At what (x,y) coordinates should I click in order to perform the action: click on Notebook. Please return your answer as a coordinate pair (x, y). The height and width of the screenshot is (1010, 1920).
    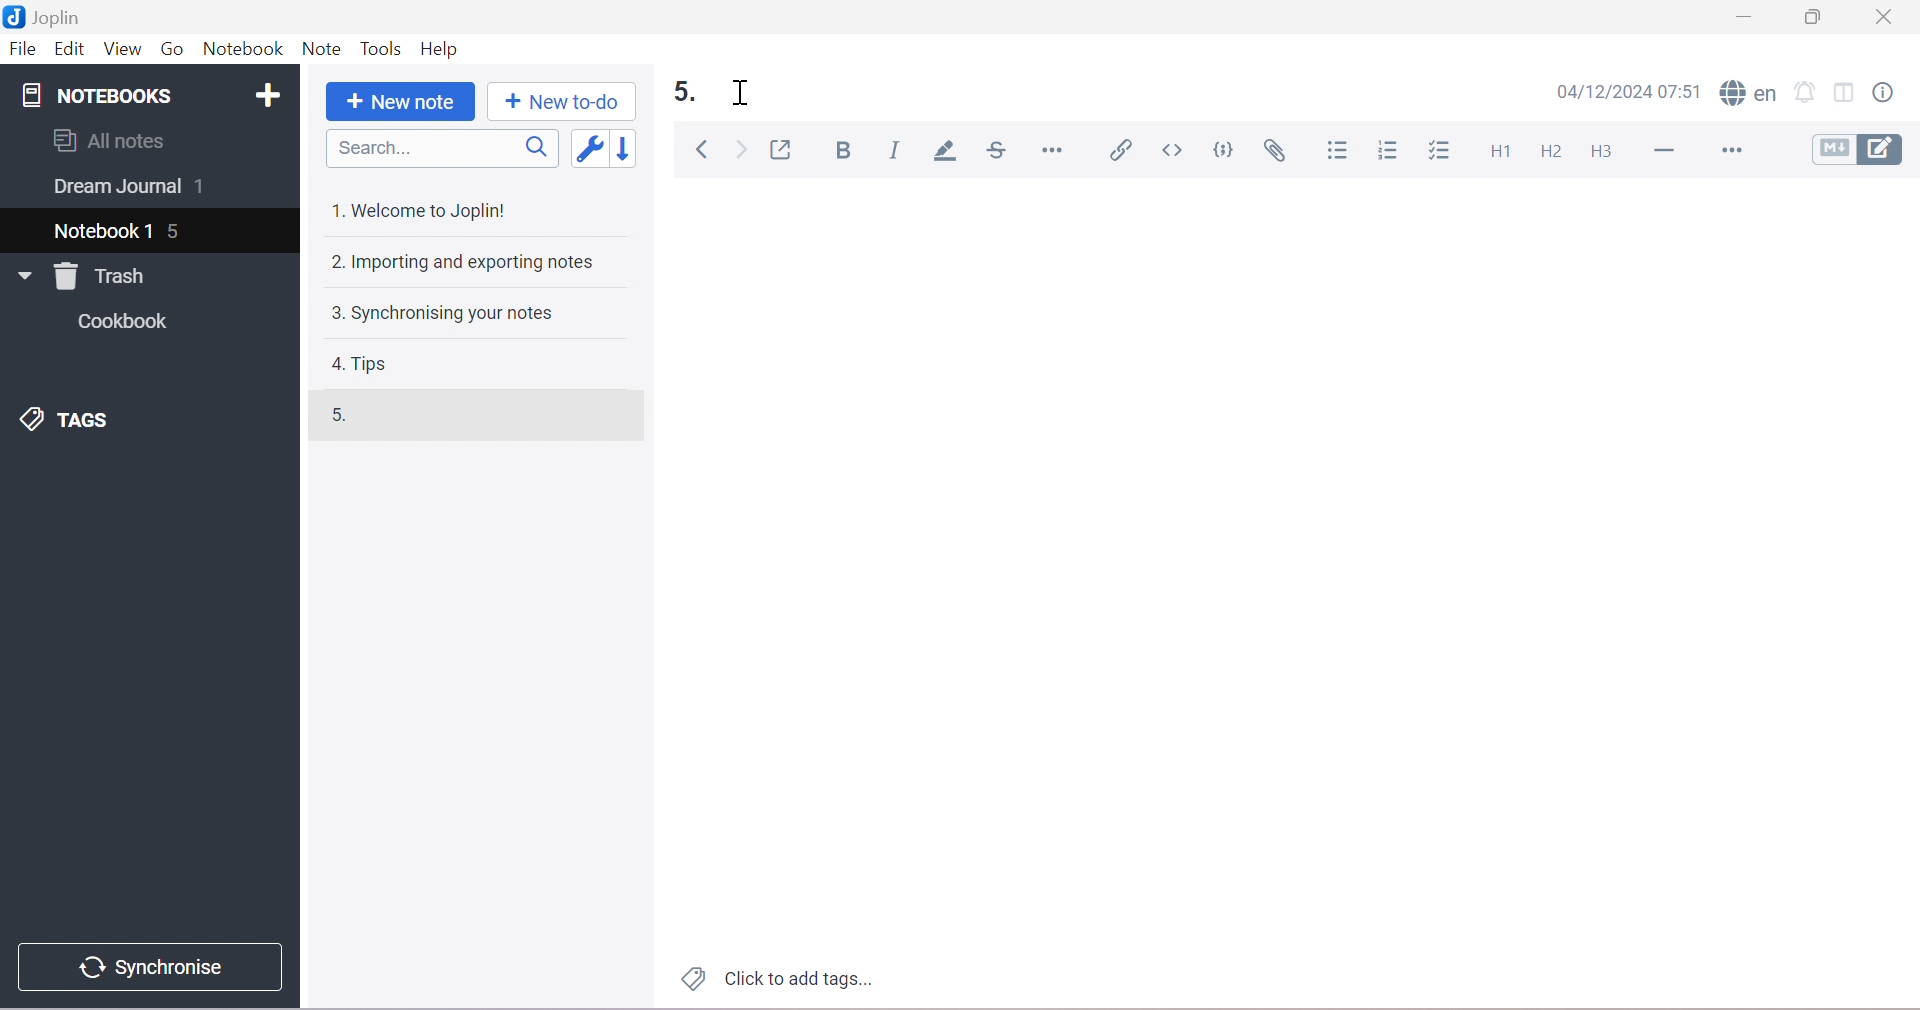
    Looking at the image, I should click on (245, 50).